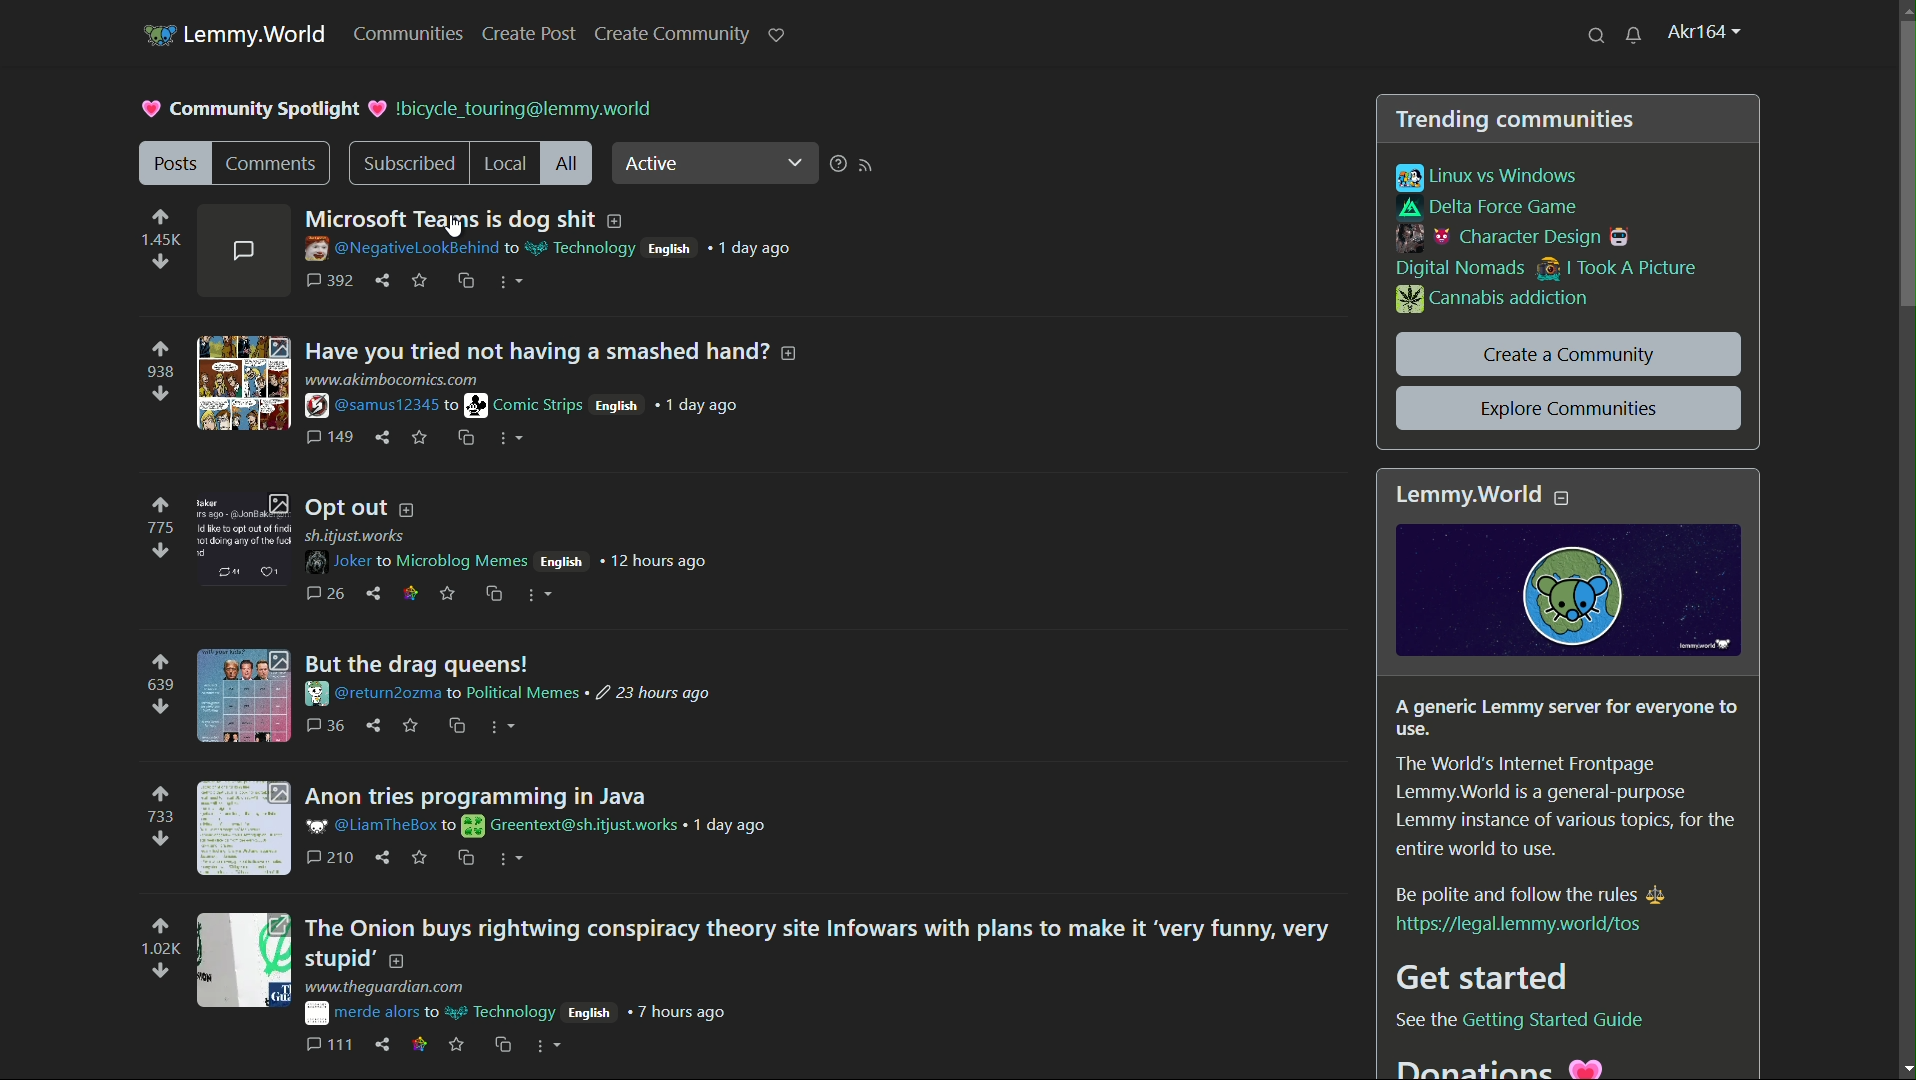  Describe the element at coordinates (569, 164) in the screenshot. I see `all` at that location.